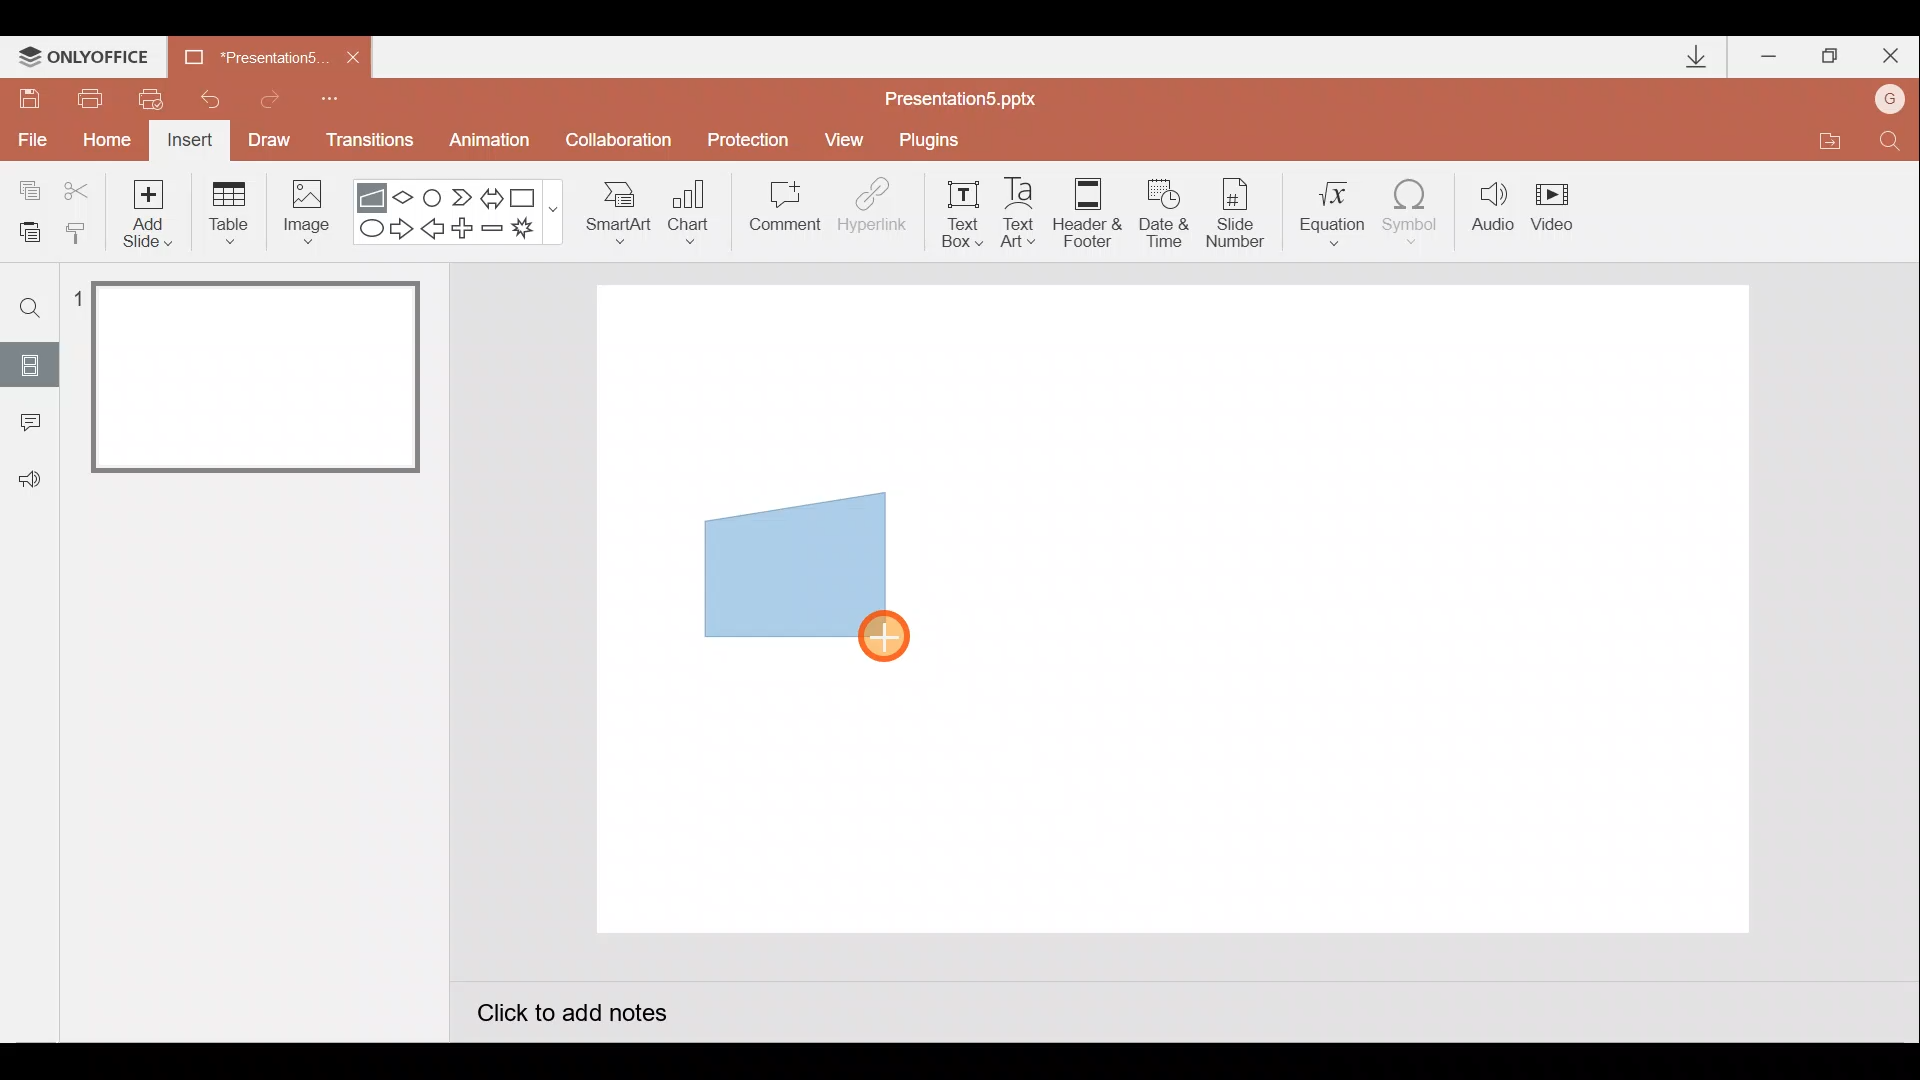  What do you see at coordinates (29, 364) in the screenshot?
I see `Slides` at bounding box center [29, 364].